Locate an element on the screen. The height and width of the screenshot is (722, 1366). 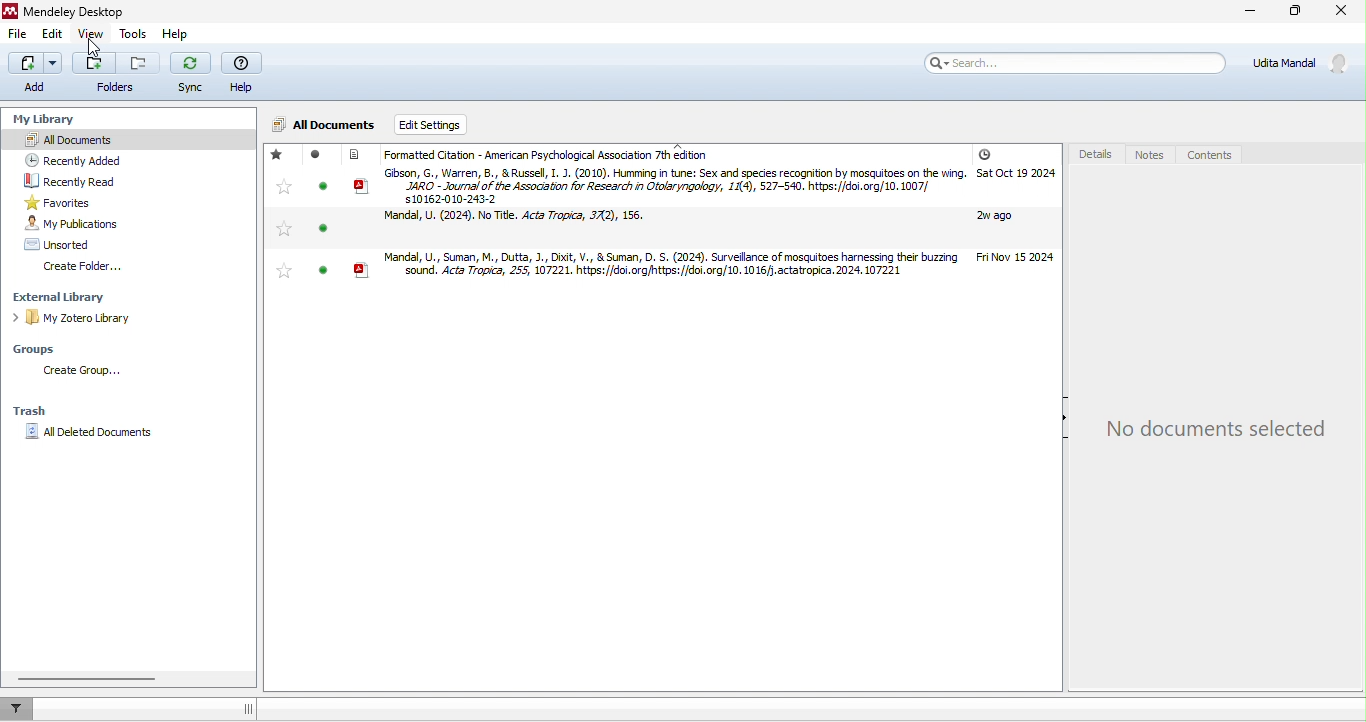
create folder is located at coordinates (85, 269).